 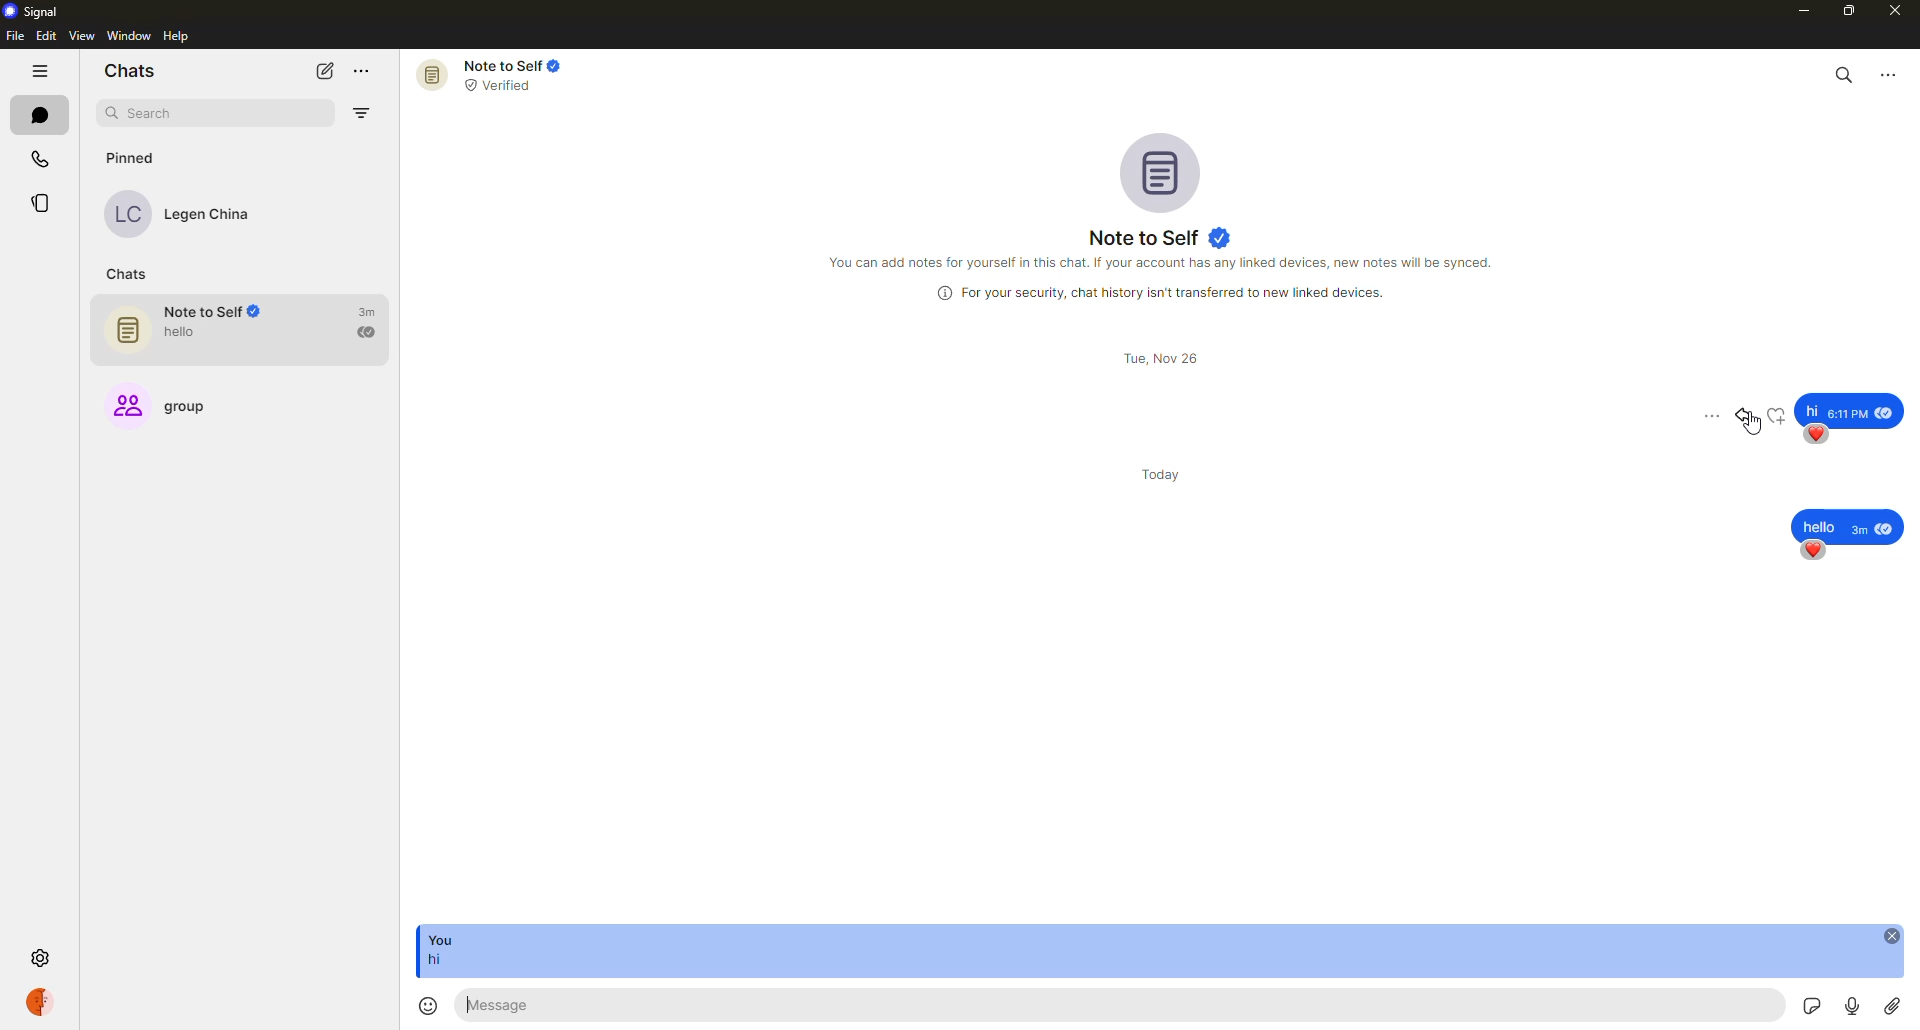 I want to click on message, so click(x=1850, y=408).